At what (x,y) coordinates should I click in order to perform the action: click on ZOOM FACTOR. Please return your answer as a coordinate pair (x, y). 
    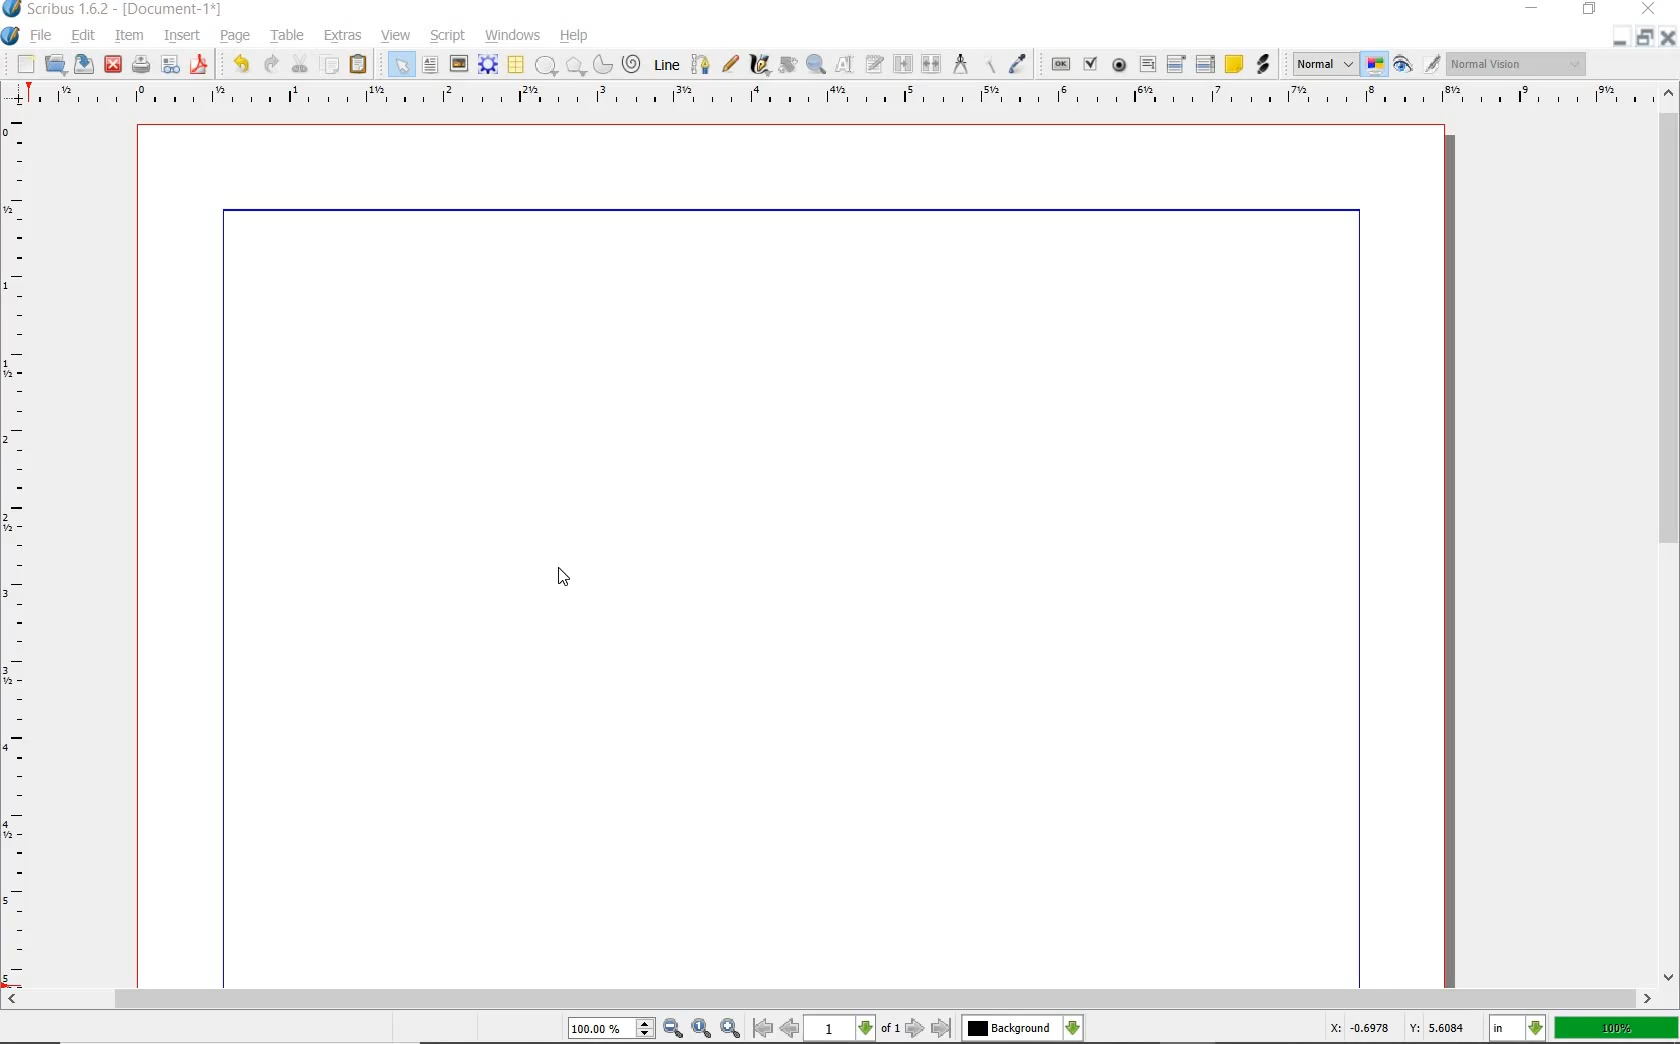
    Looking at the image, I should click on (1616, 1029).